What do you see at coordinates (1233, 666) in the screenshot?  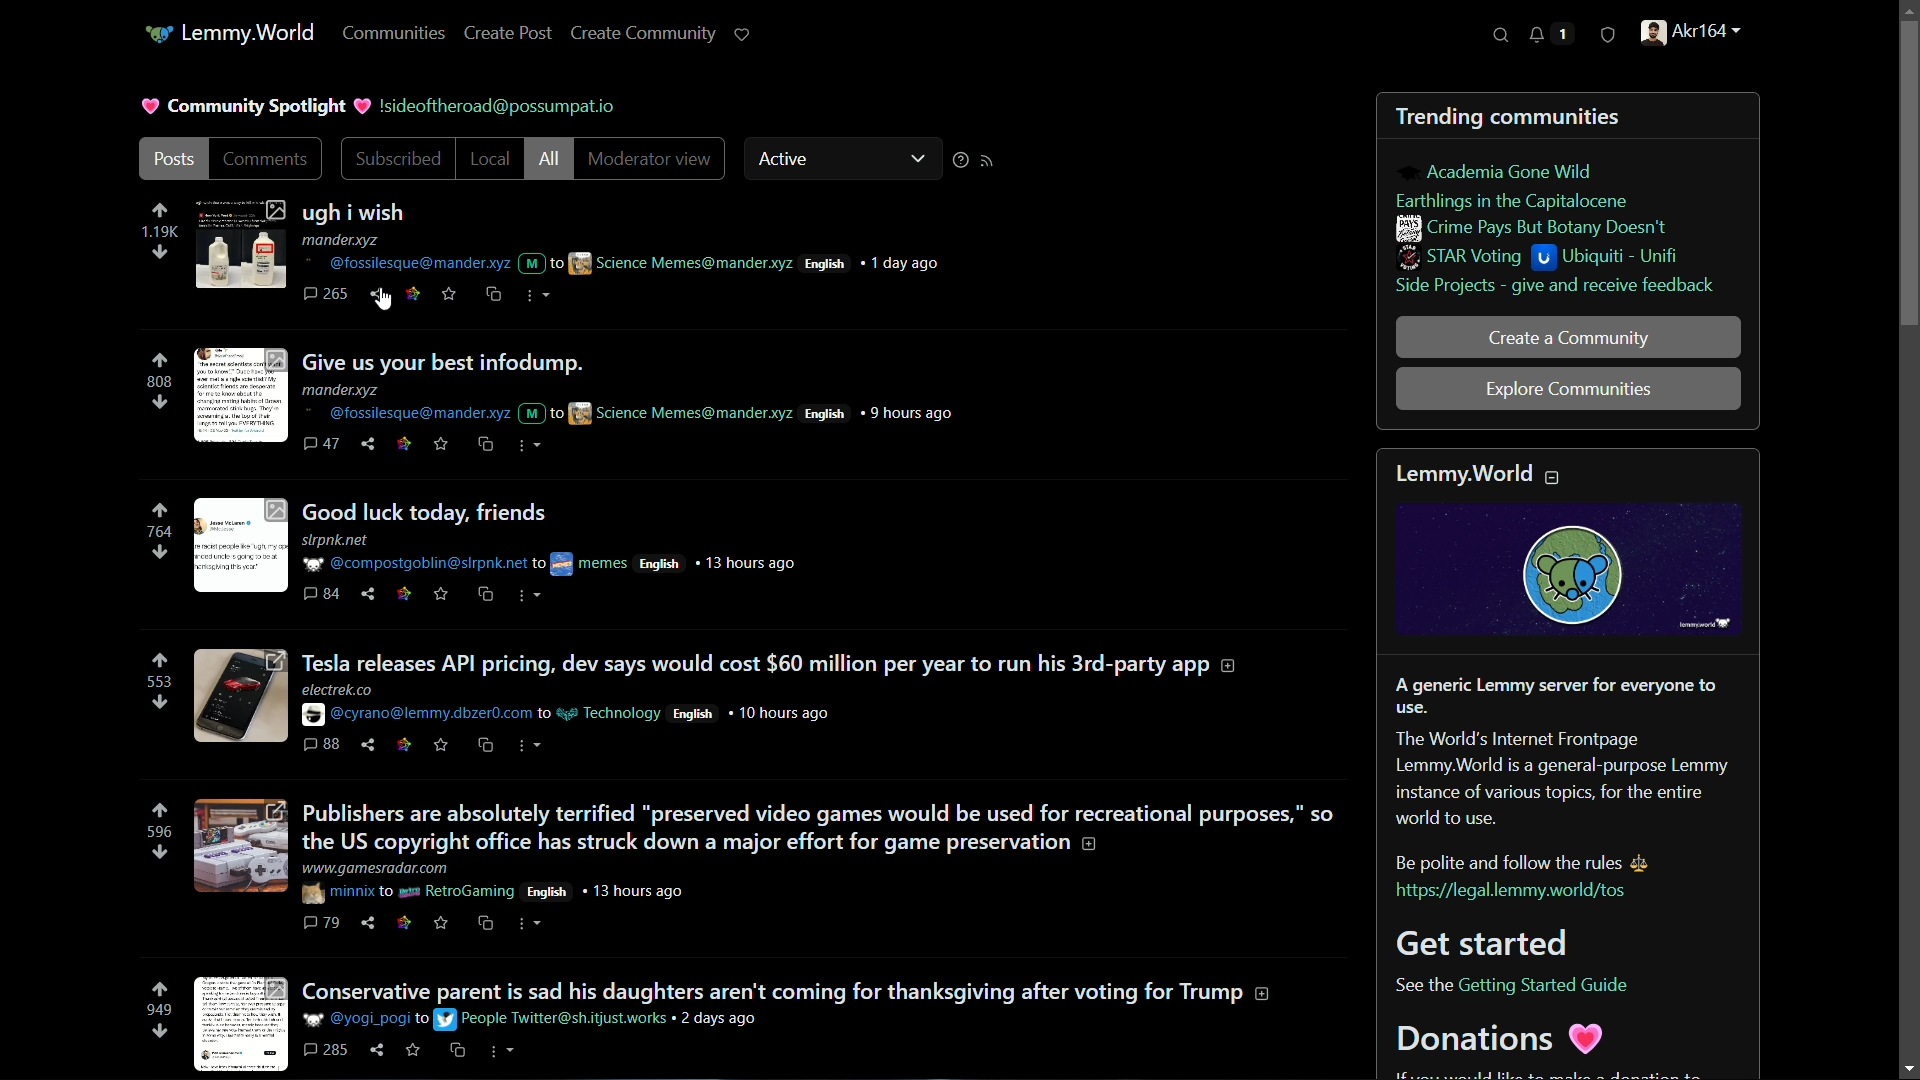 I see `more information` at bounding box center [1233, 666].